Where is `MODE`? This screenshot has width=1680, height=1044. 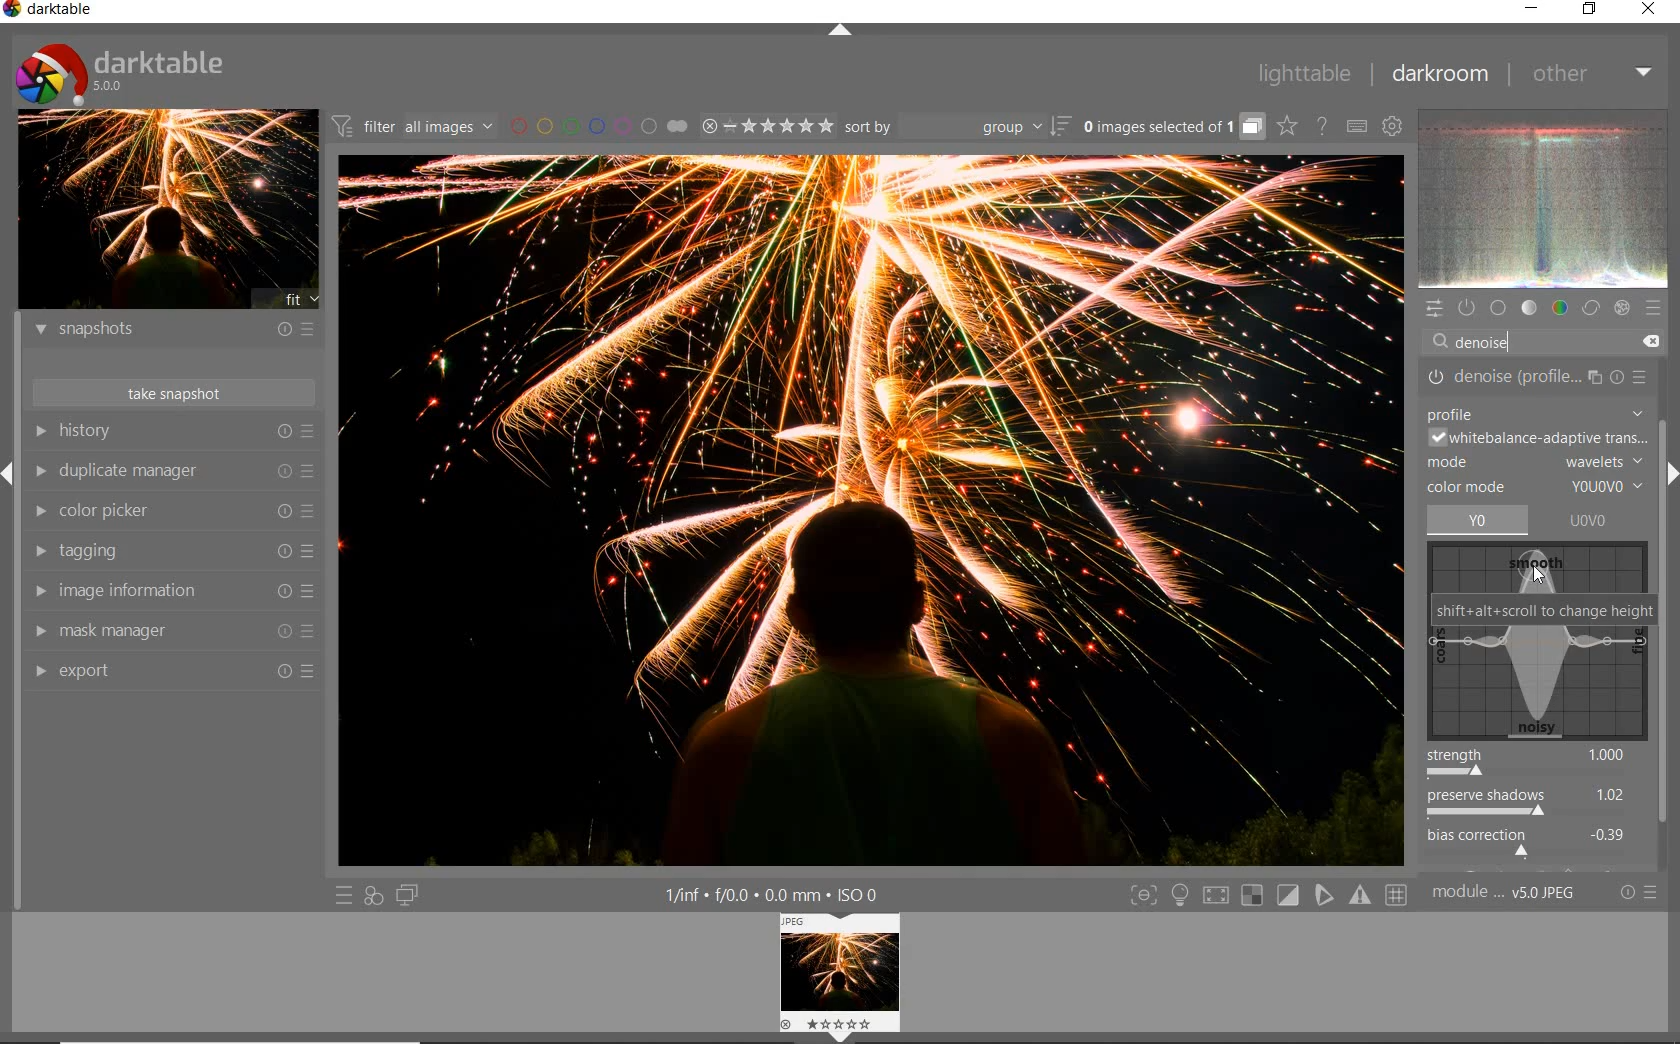 MODE is located at coordinates (1536, 464).